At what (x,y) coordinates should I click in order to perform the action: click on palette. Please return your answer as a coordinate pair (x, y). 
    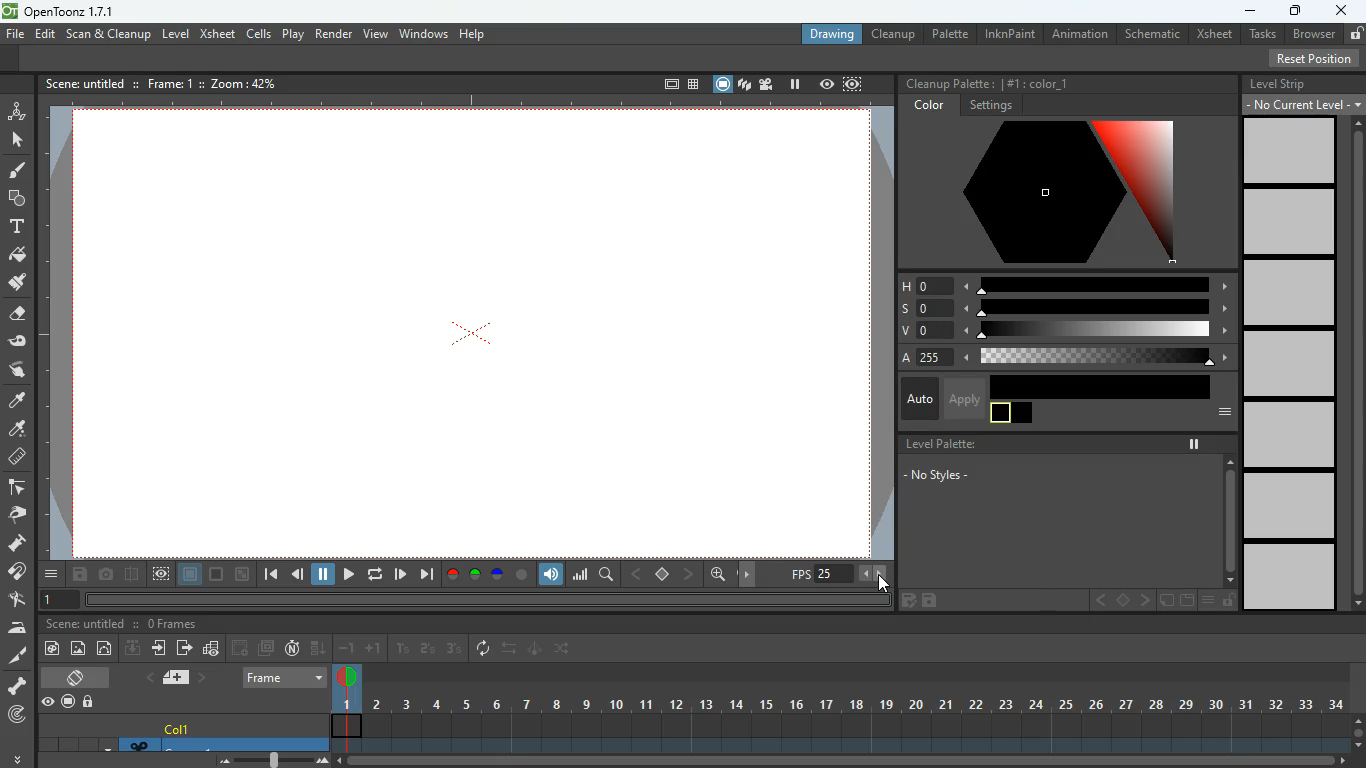
    Looking at the image, I should click on (948, 34).